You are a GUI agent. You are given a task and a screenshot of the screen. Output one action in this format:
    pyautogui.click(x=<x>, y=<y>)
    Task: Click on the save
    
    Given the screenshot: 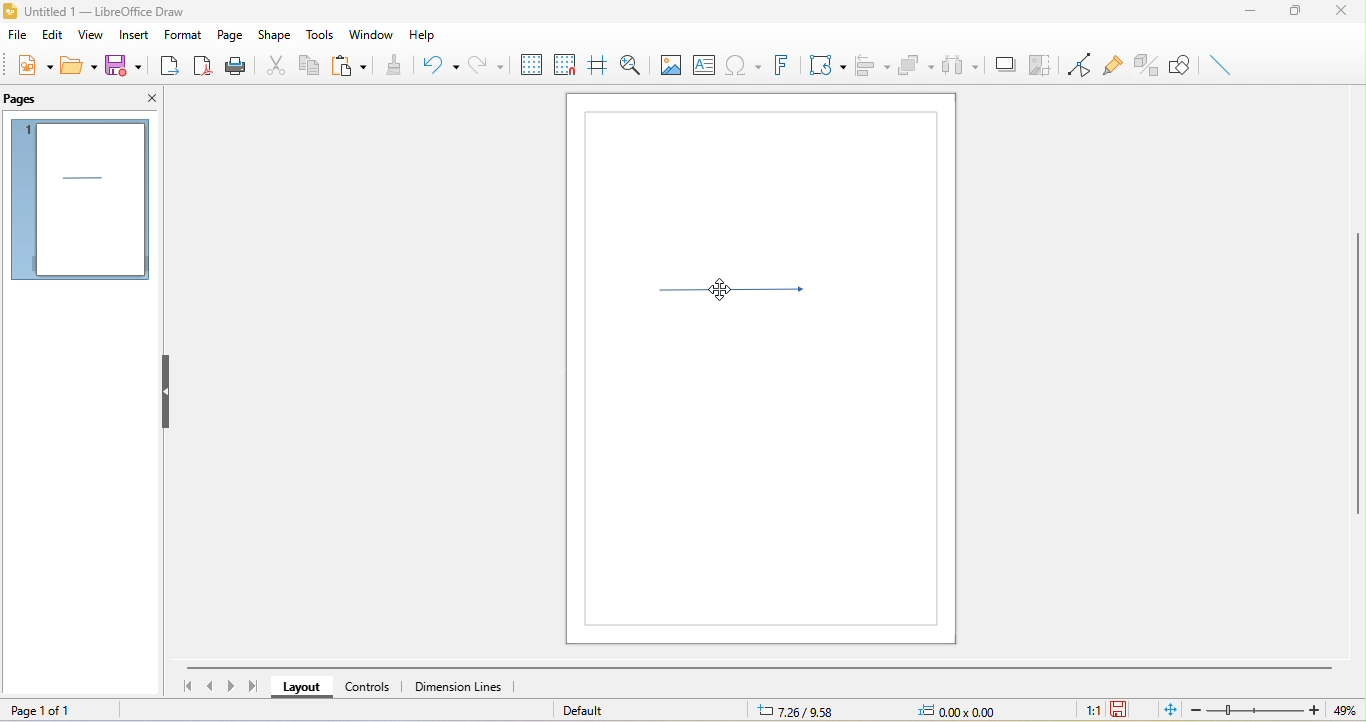 What is the action you would take?
    pyautogui.click(x=123, y=64)
    